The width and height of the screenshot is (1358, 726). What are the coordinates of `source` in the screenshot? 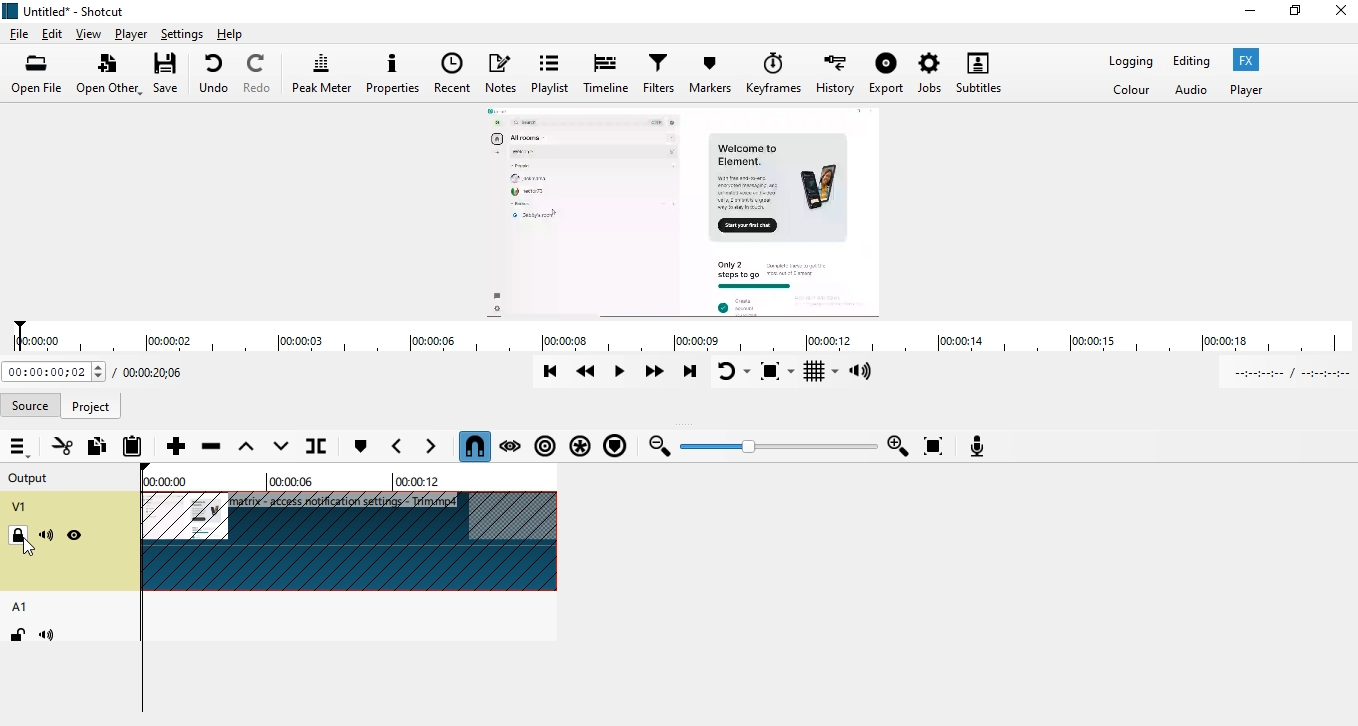 It's located at (32, 402).